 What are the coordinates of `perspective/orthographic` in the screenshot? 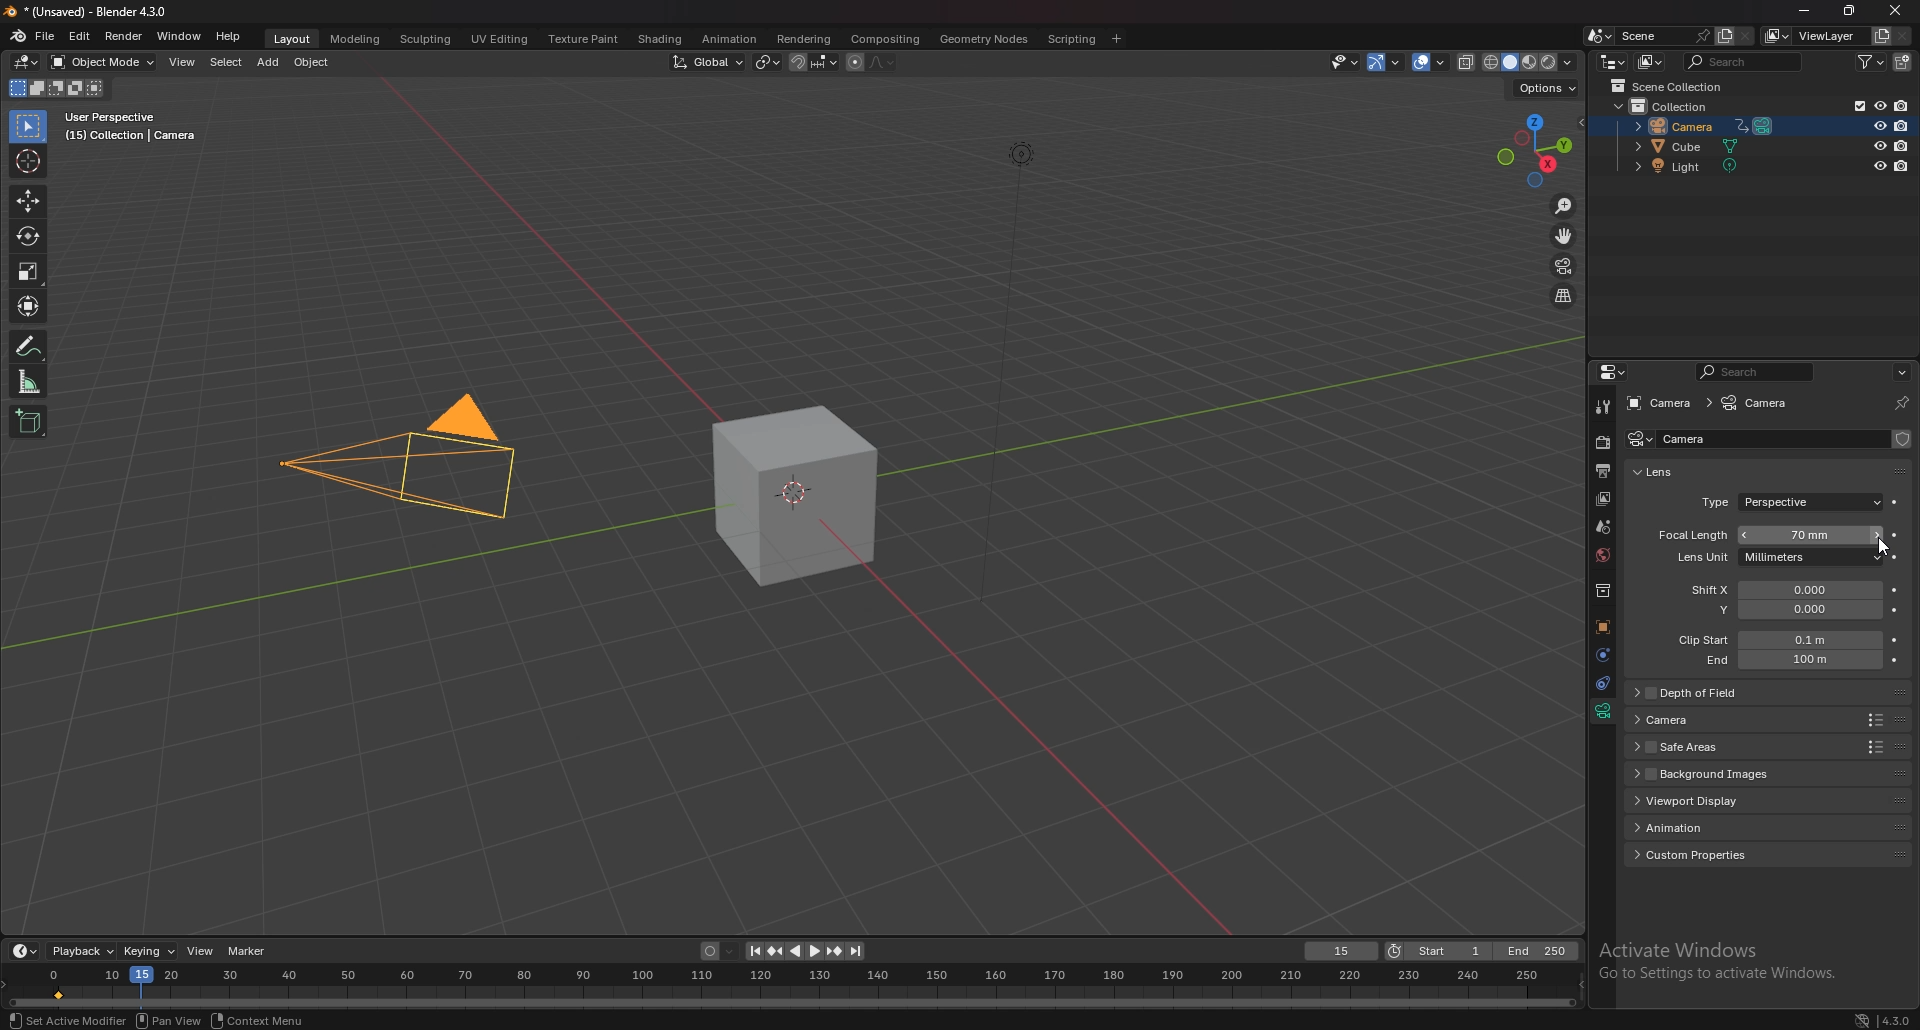 It's located at (1564, 296).